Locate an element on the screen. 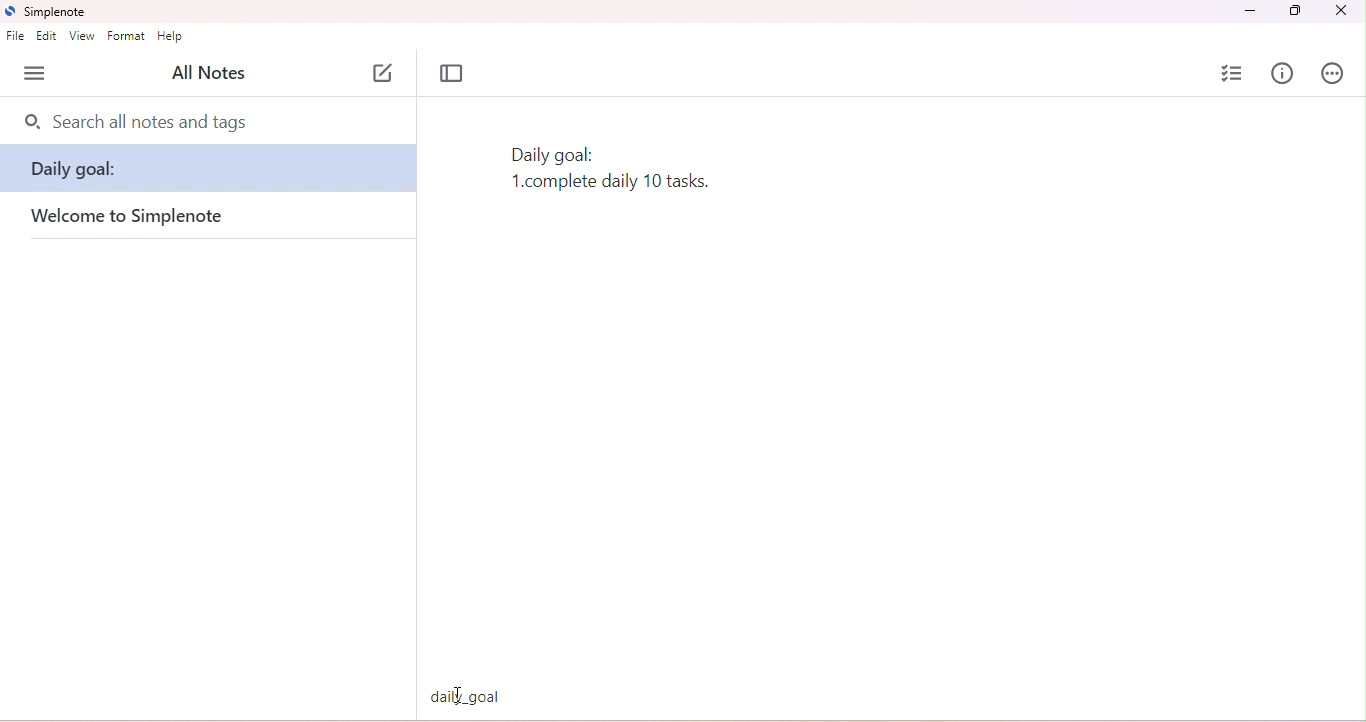  daily goal tag typed is located at coordinates (465, 696).